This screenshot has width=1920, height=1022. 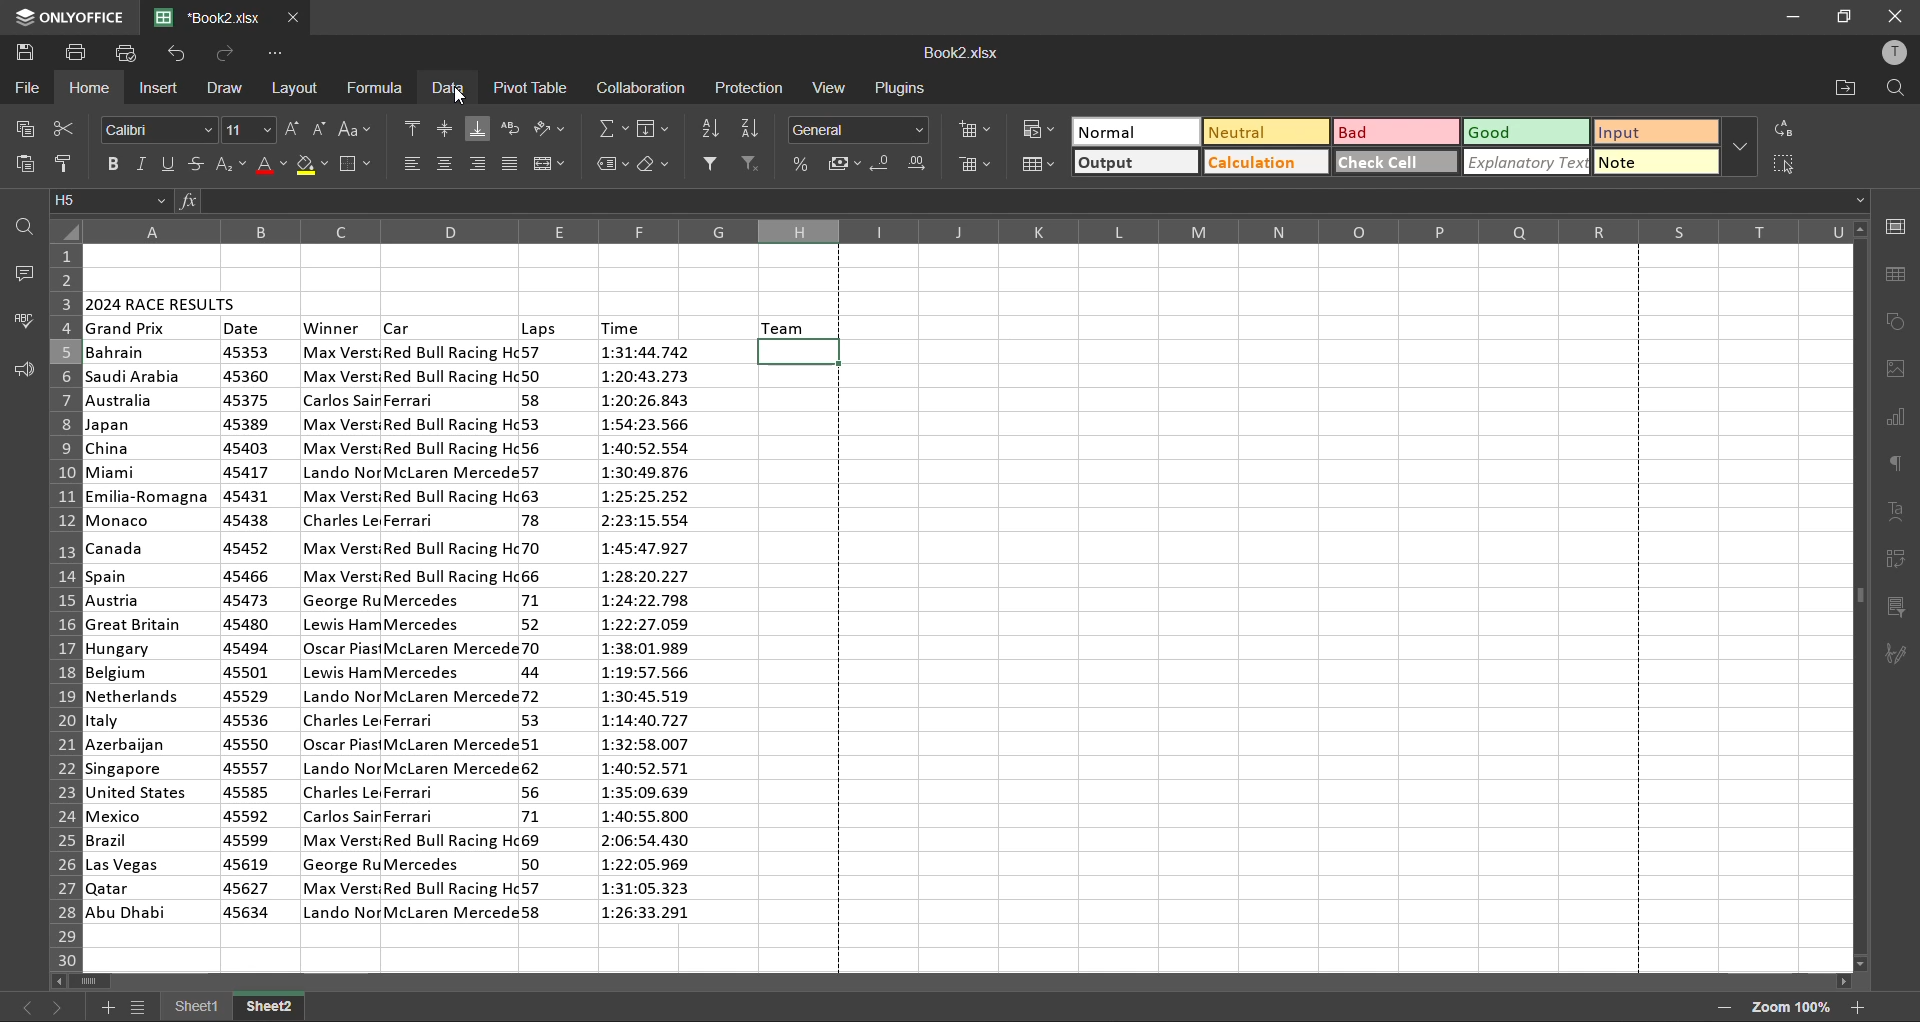 What do you see at coordinates (624, 326) in the screenshot?
I see `time` at bounding box center [624, 326].